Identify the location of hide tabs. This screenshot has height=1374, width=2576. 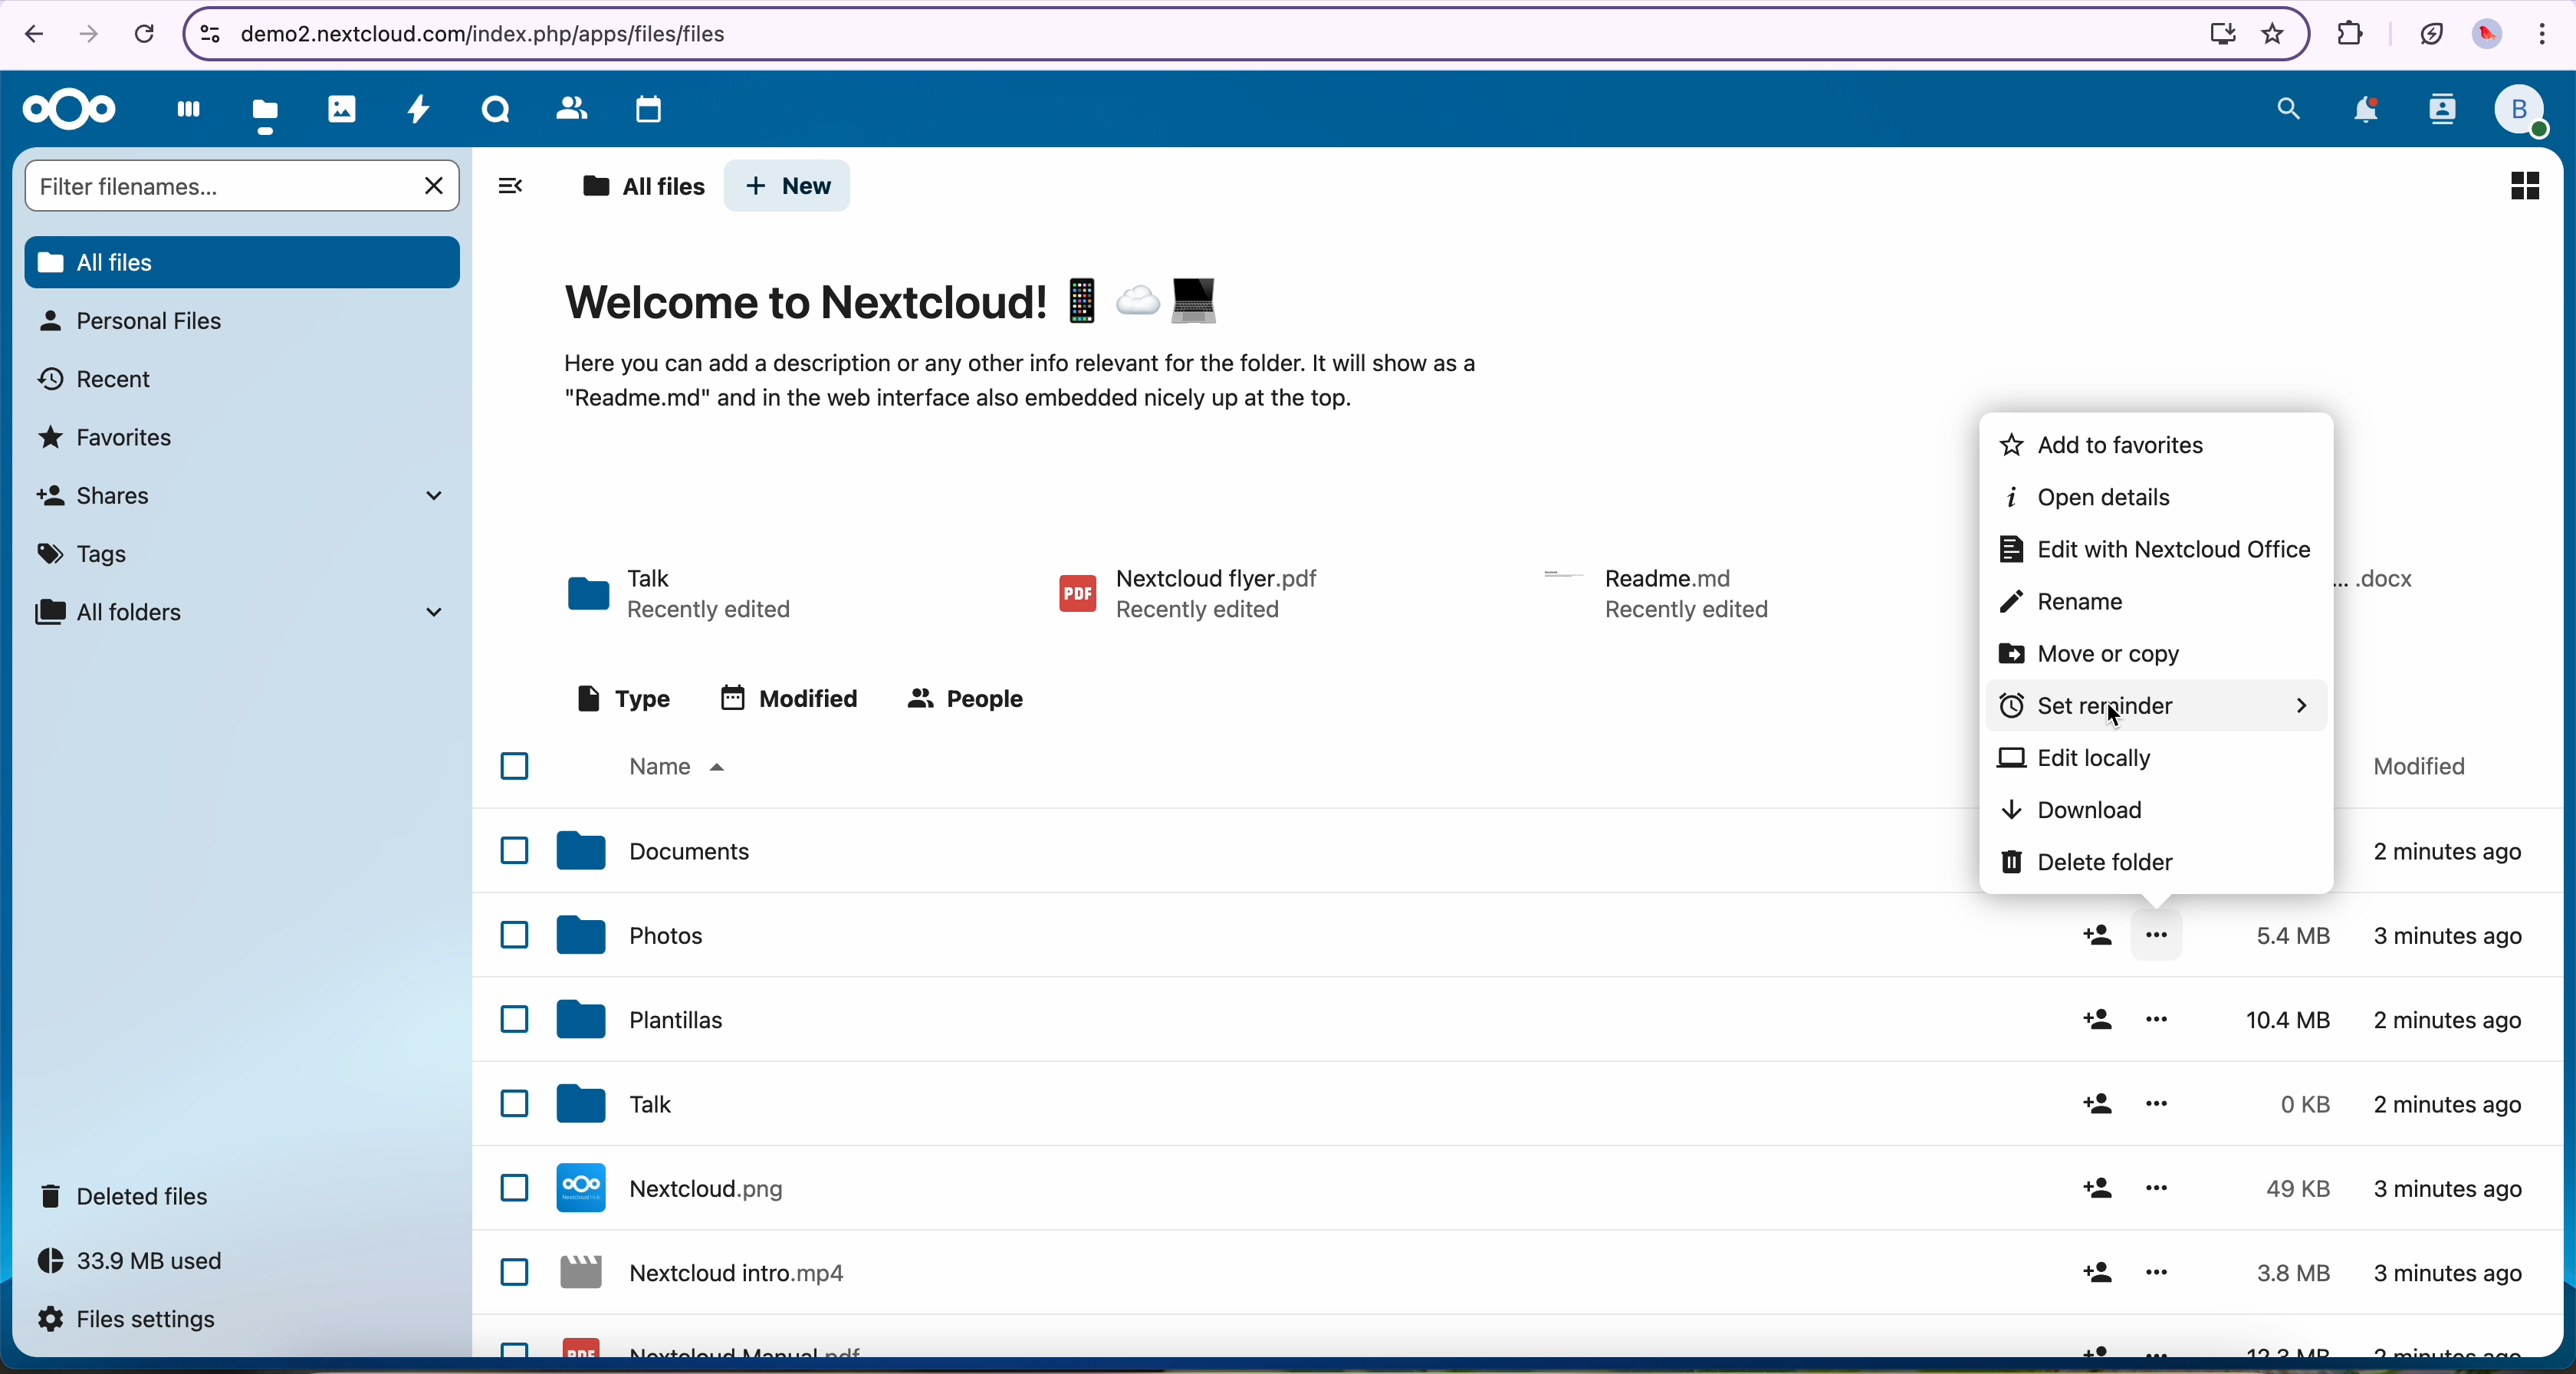
(512, 188).